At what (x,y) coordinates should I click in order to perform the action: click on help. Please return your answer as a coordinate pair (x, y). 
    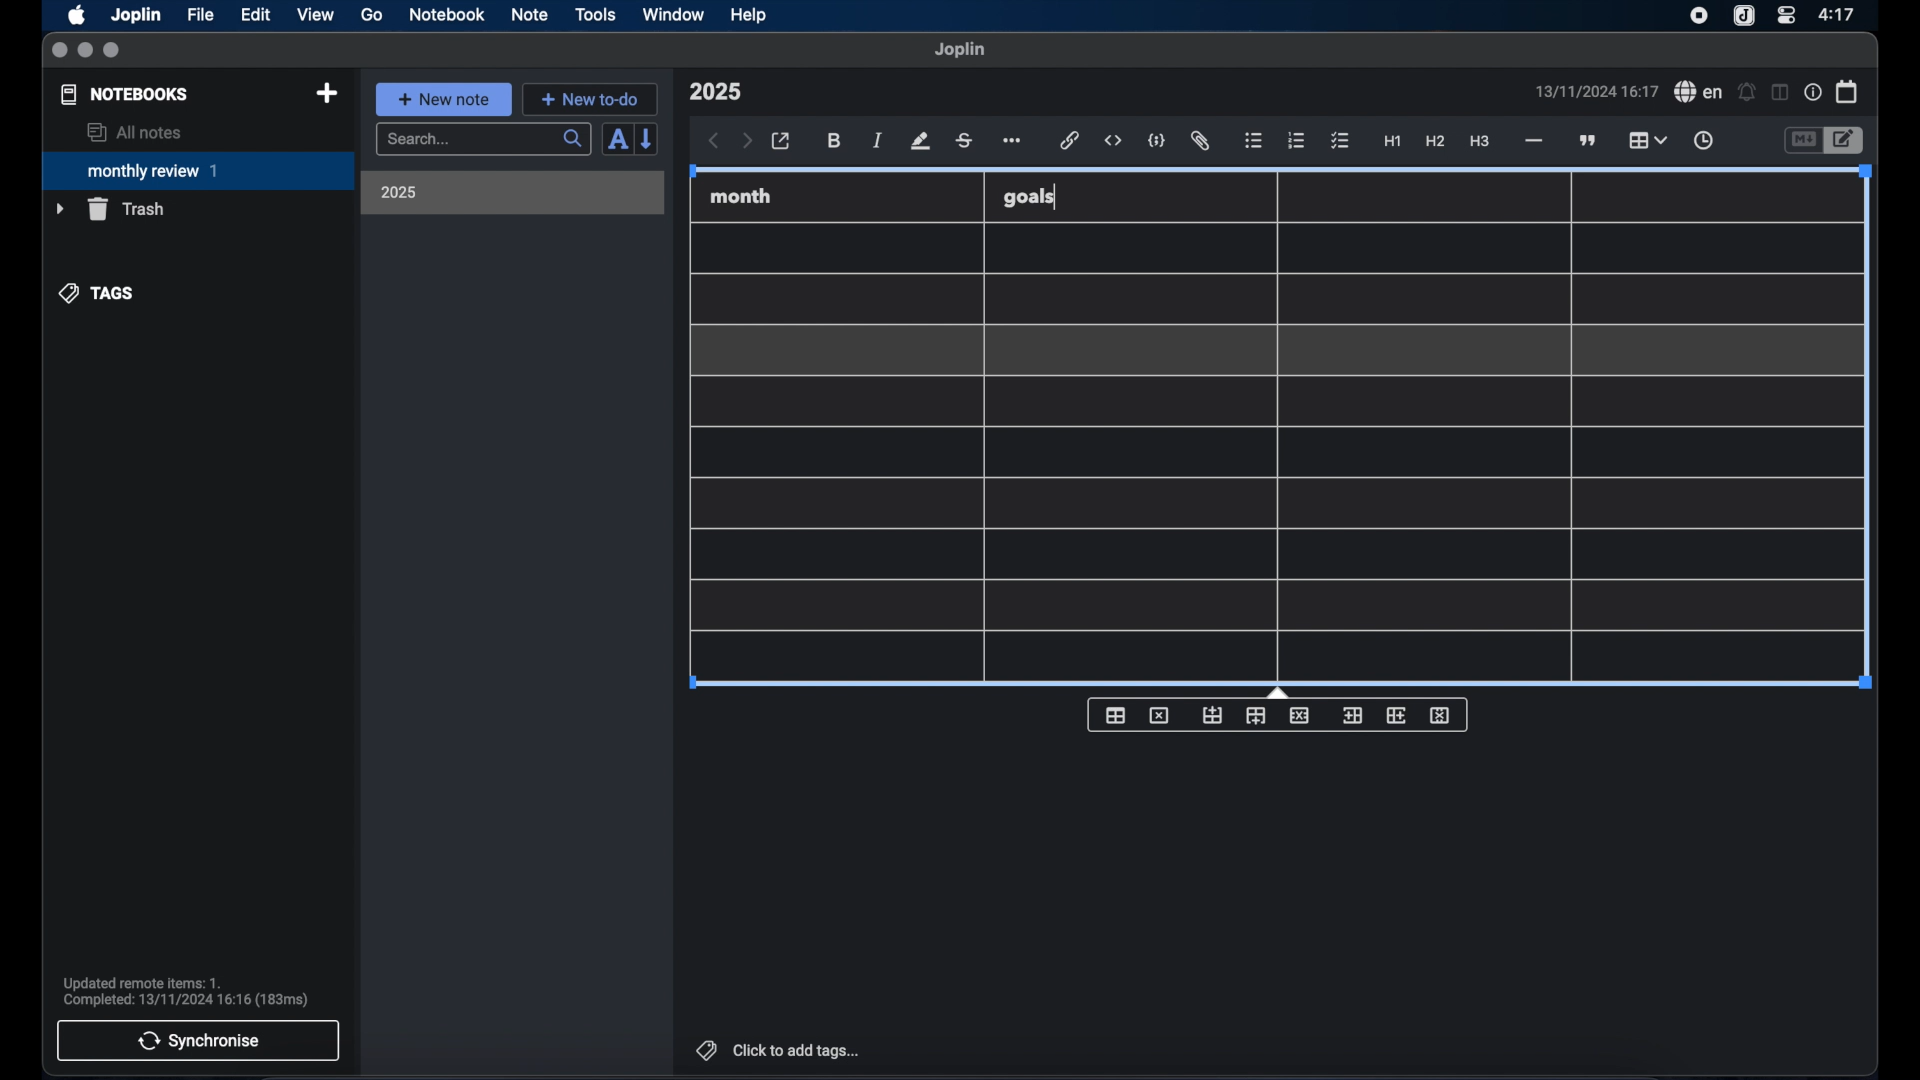
    Looking at the image, I should click on (750, 15).